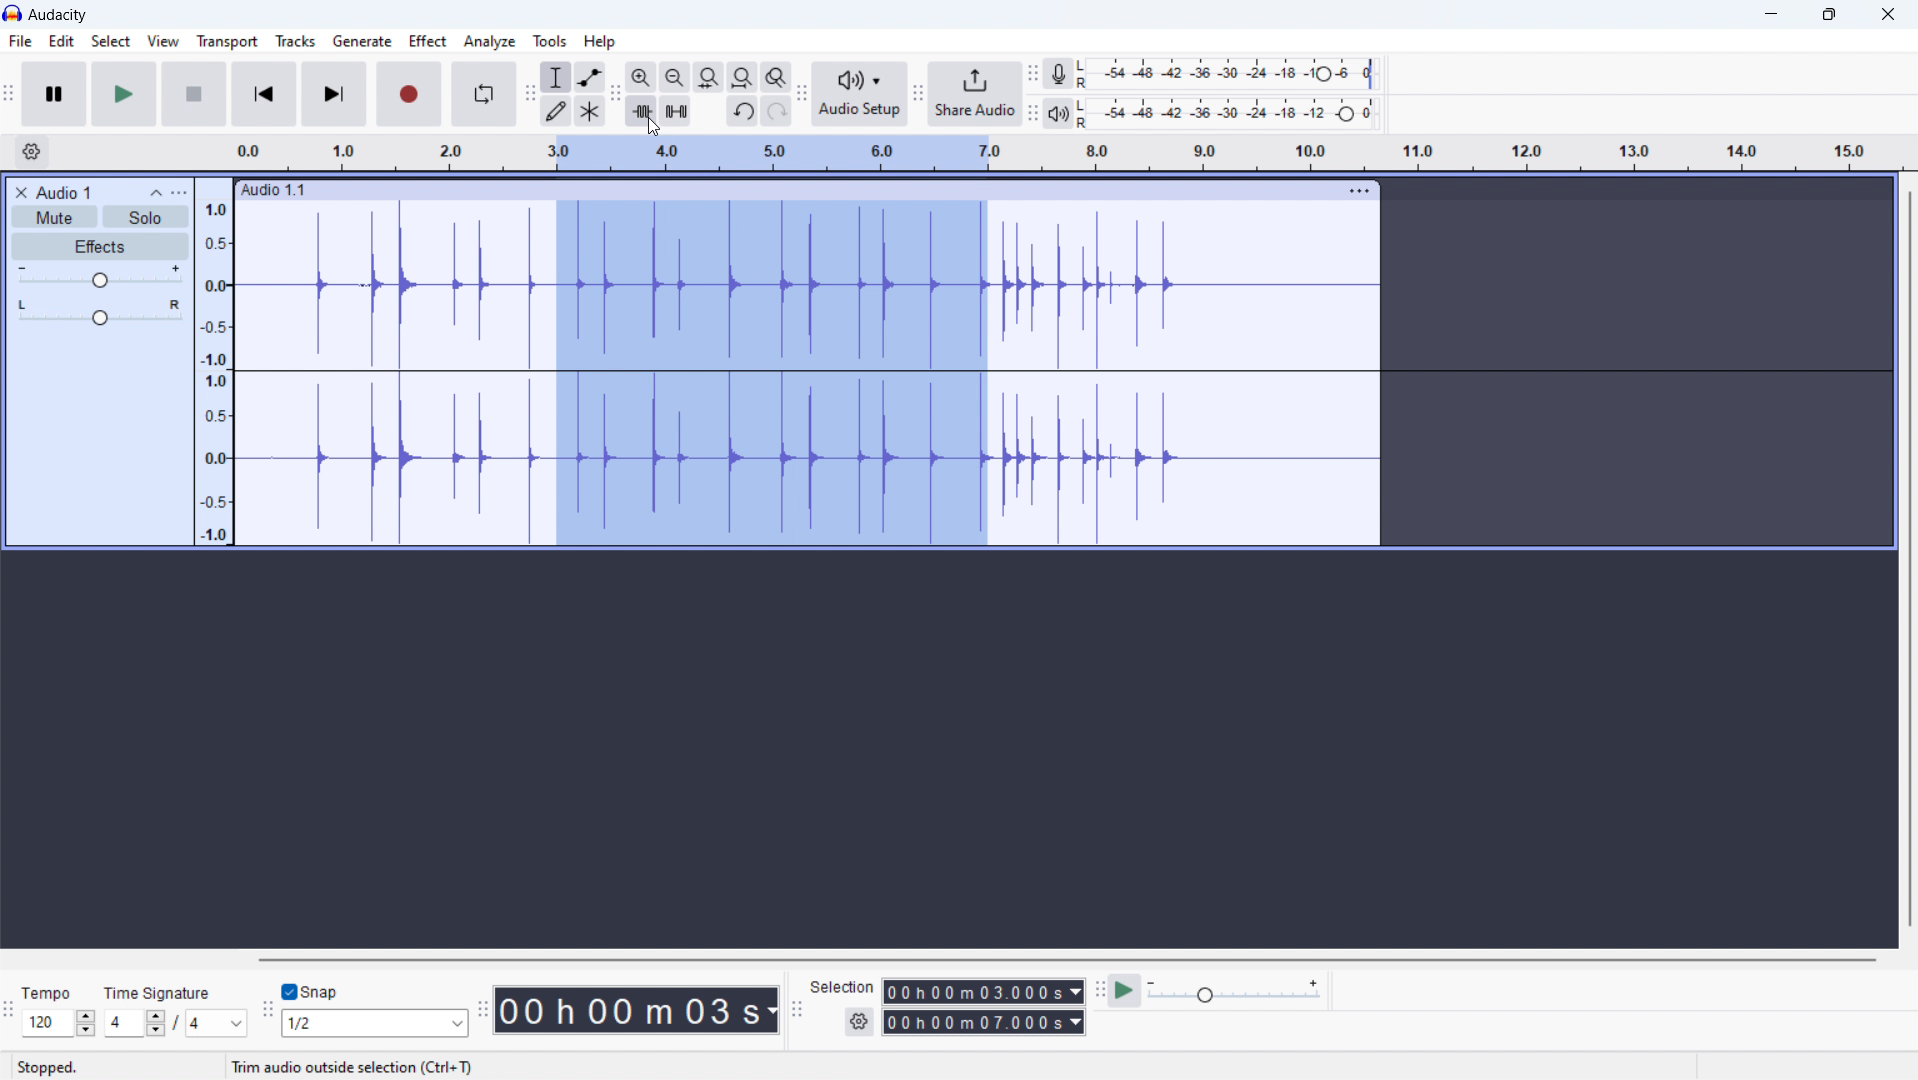 The height and width of the screenshot is (1080, 1918). I want to click on tracks, so click(295, 41).